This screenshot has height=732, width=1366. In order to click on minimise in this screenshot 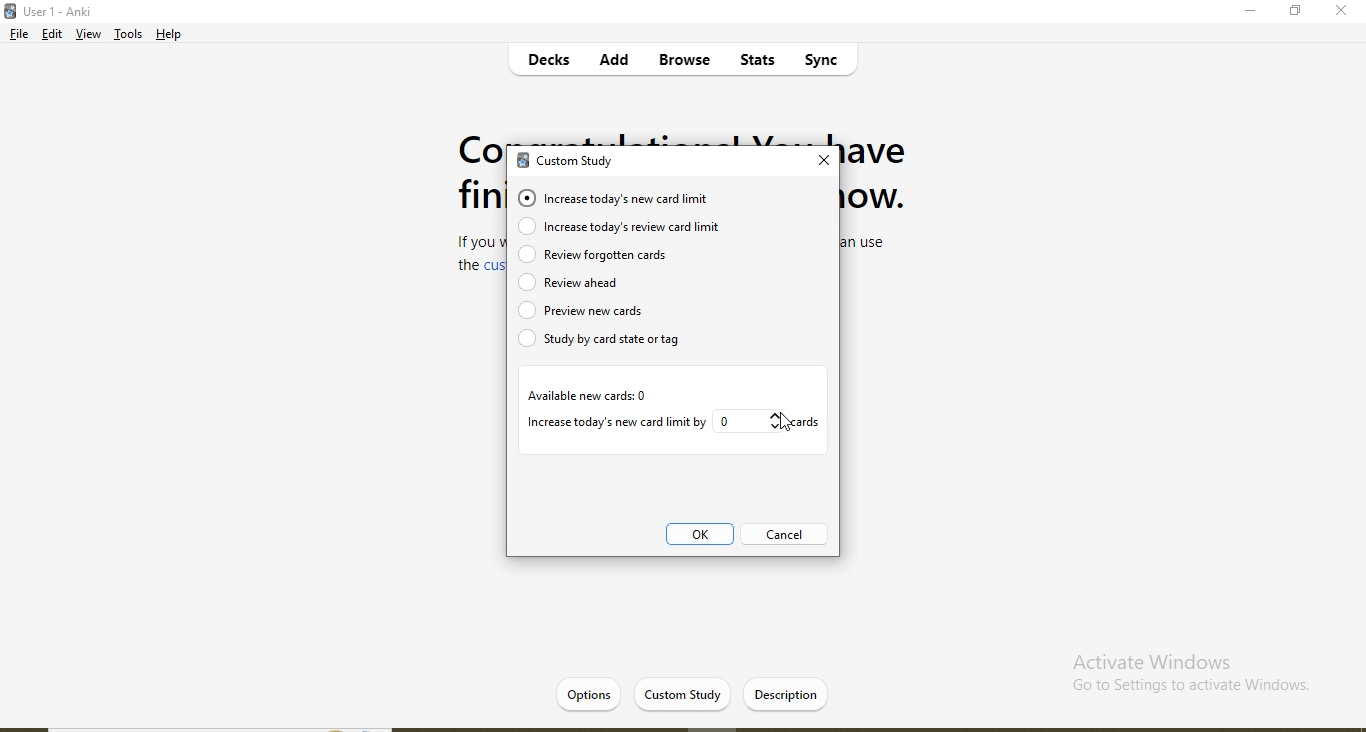, I will do `click(1252, 14)`.